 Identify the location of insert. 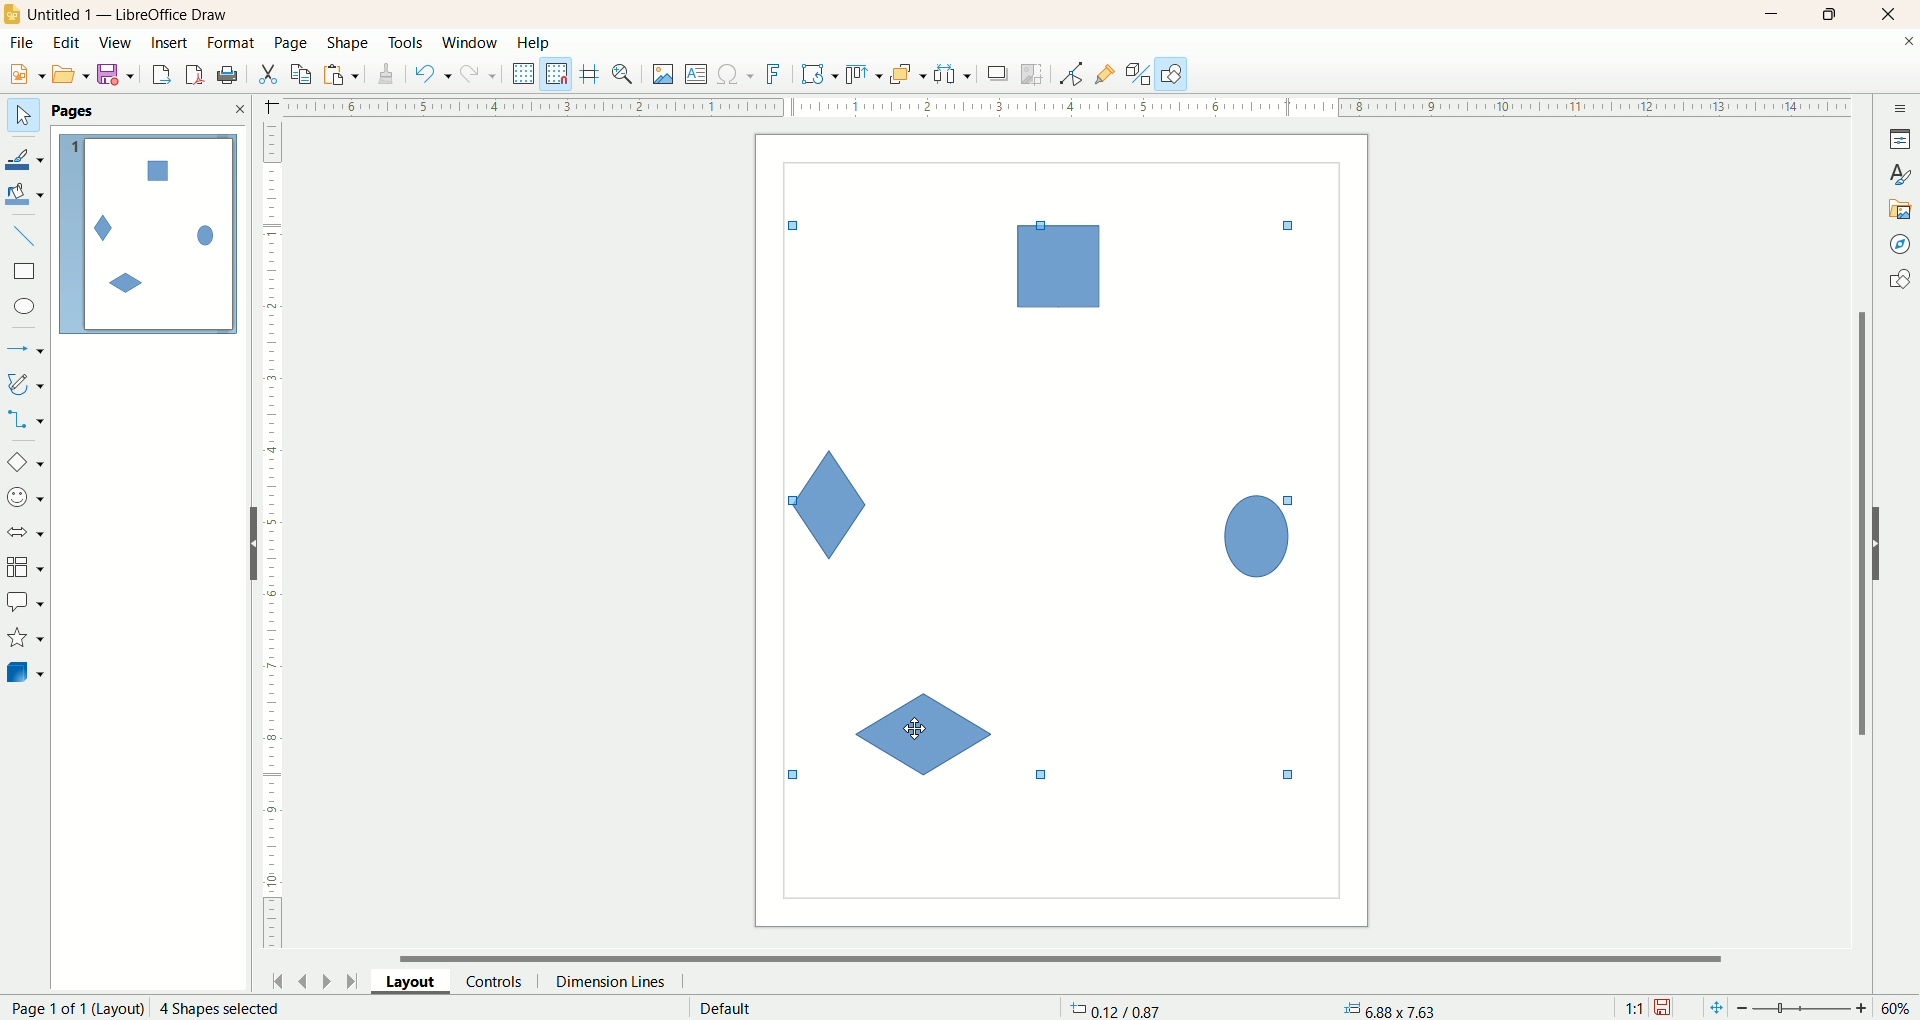
(172, 43).